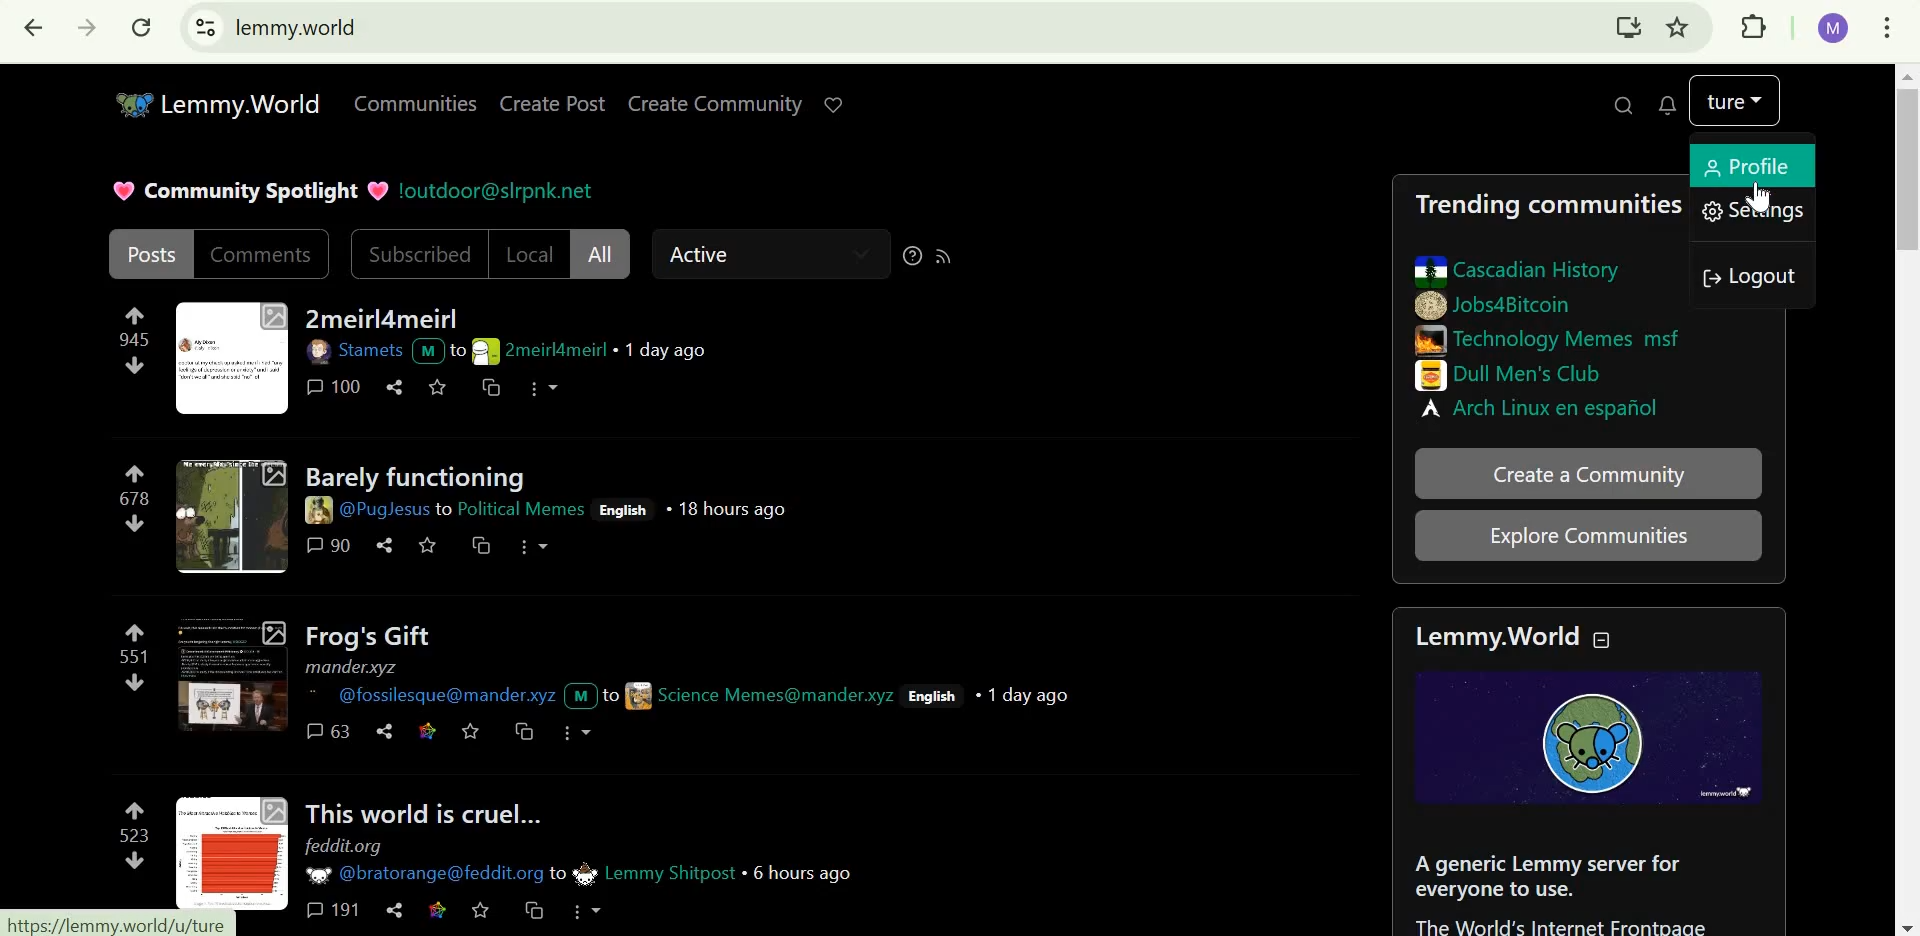 The image size is (1920, 936). I want to click on feddit.org, so click(349, 847).